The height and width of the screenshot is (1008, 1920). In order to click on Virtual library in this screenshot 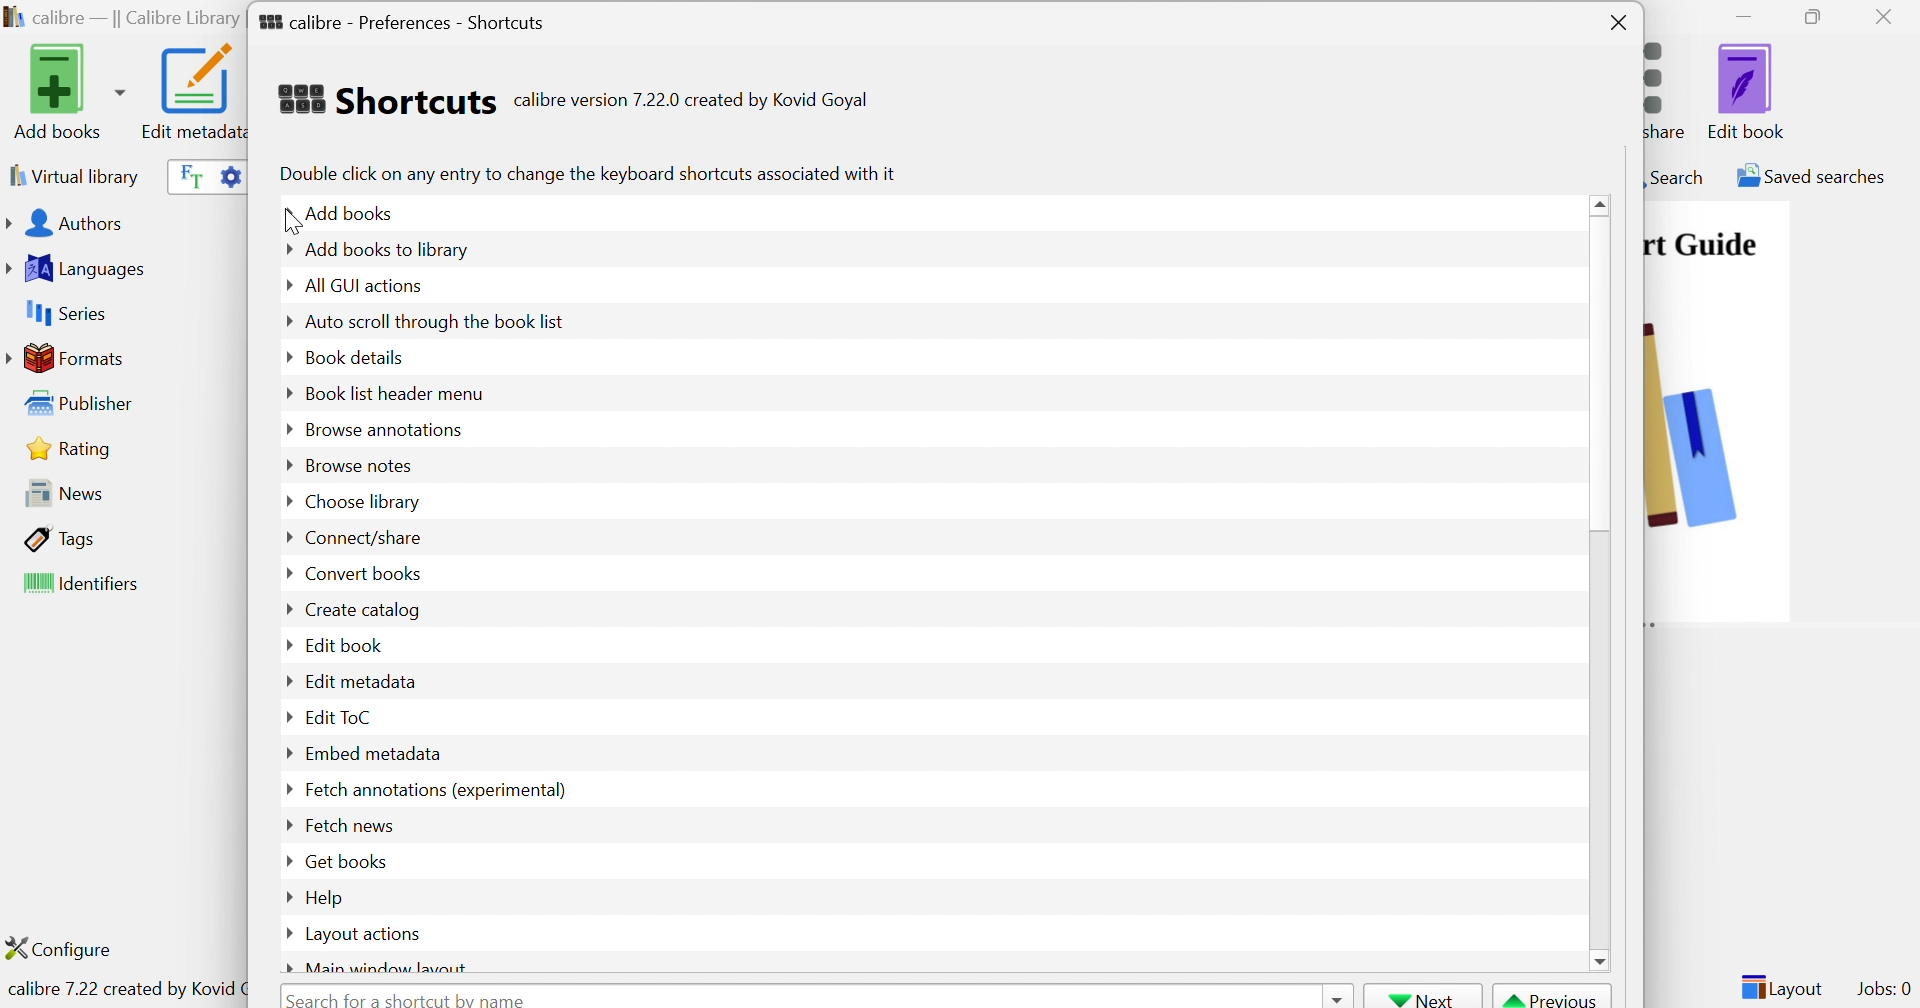, I will do `click(72, 175)`.